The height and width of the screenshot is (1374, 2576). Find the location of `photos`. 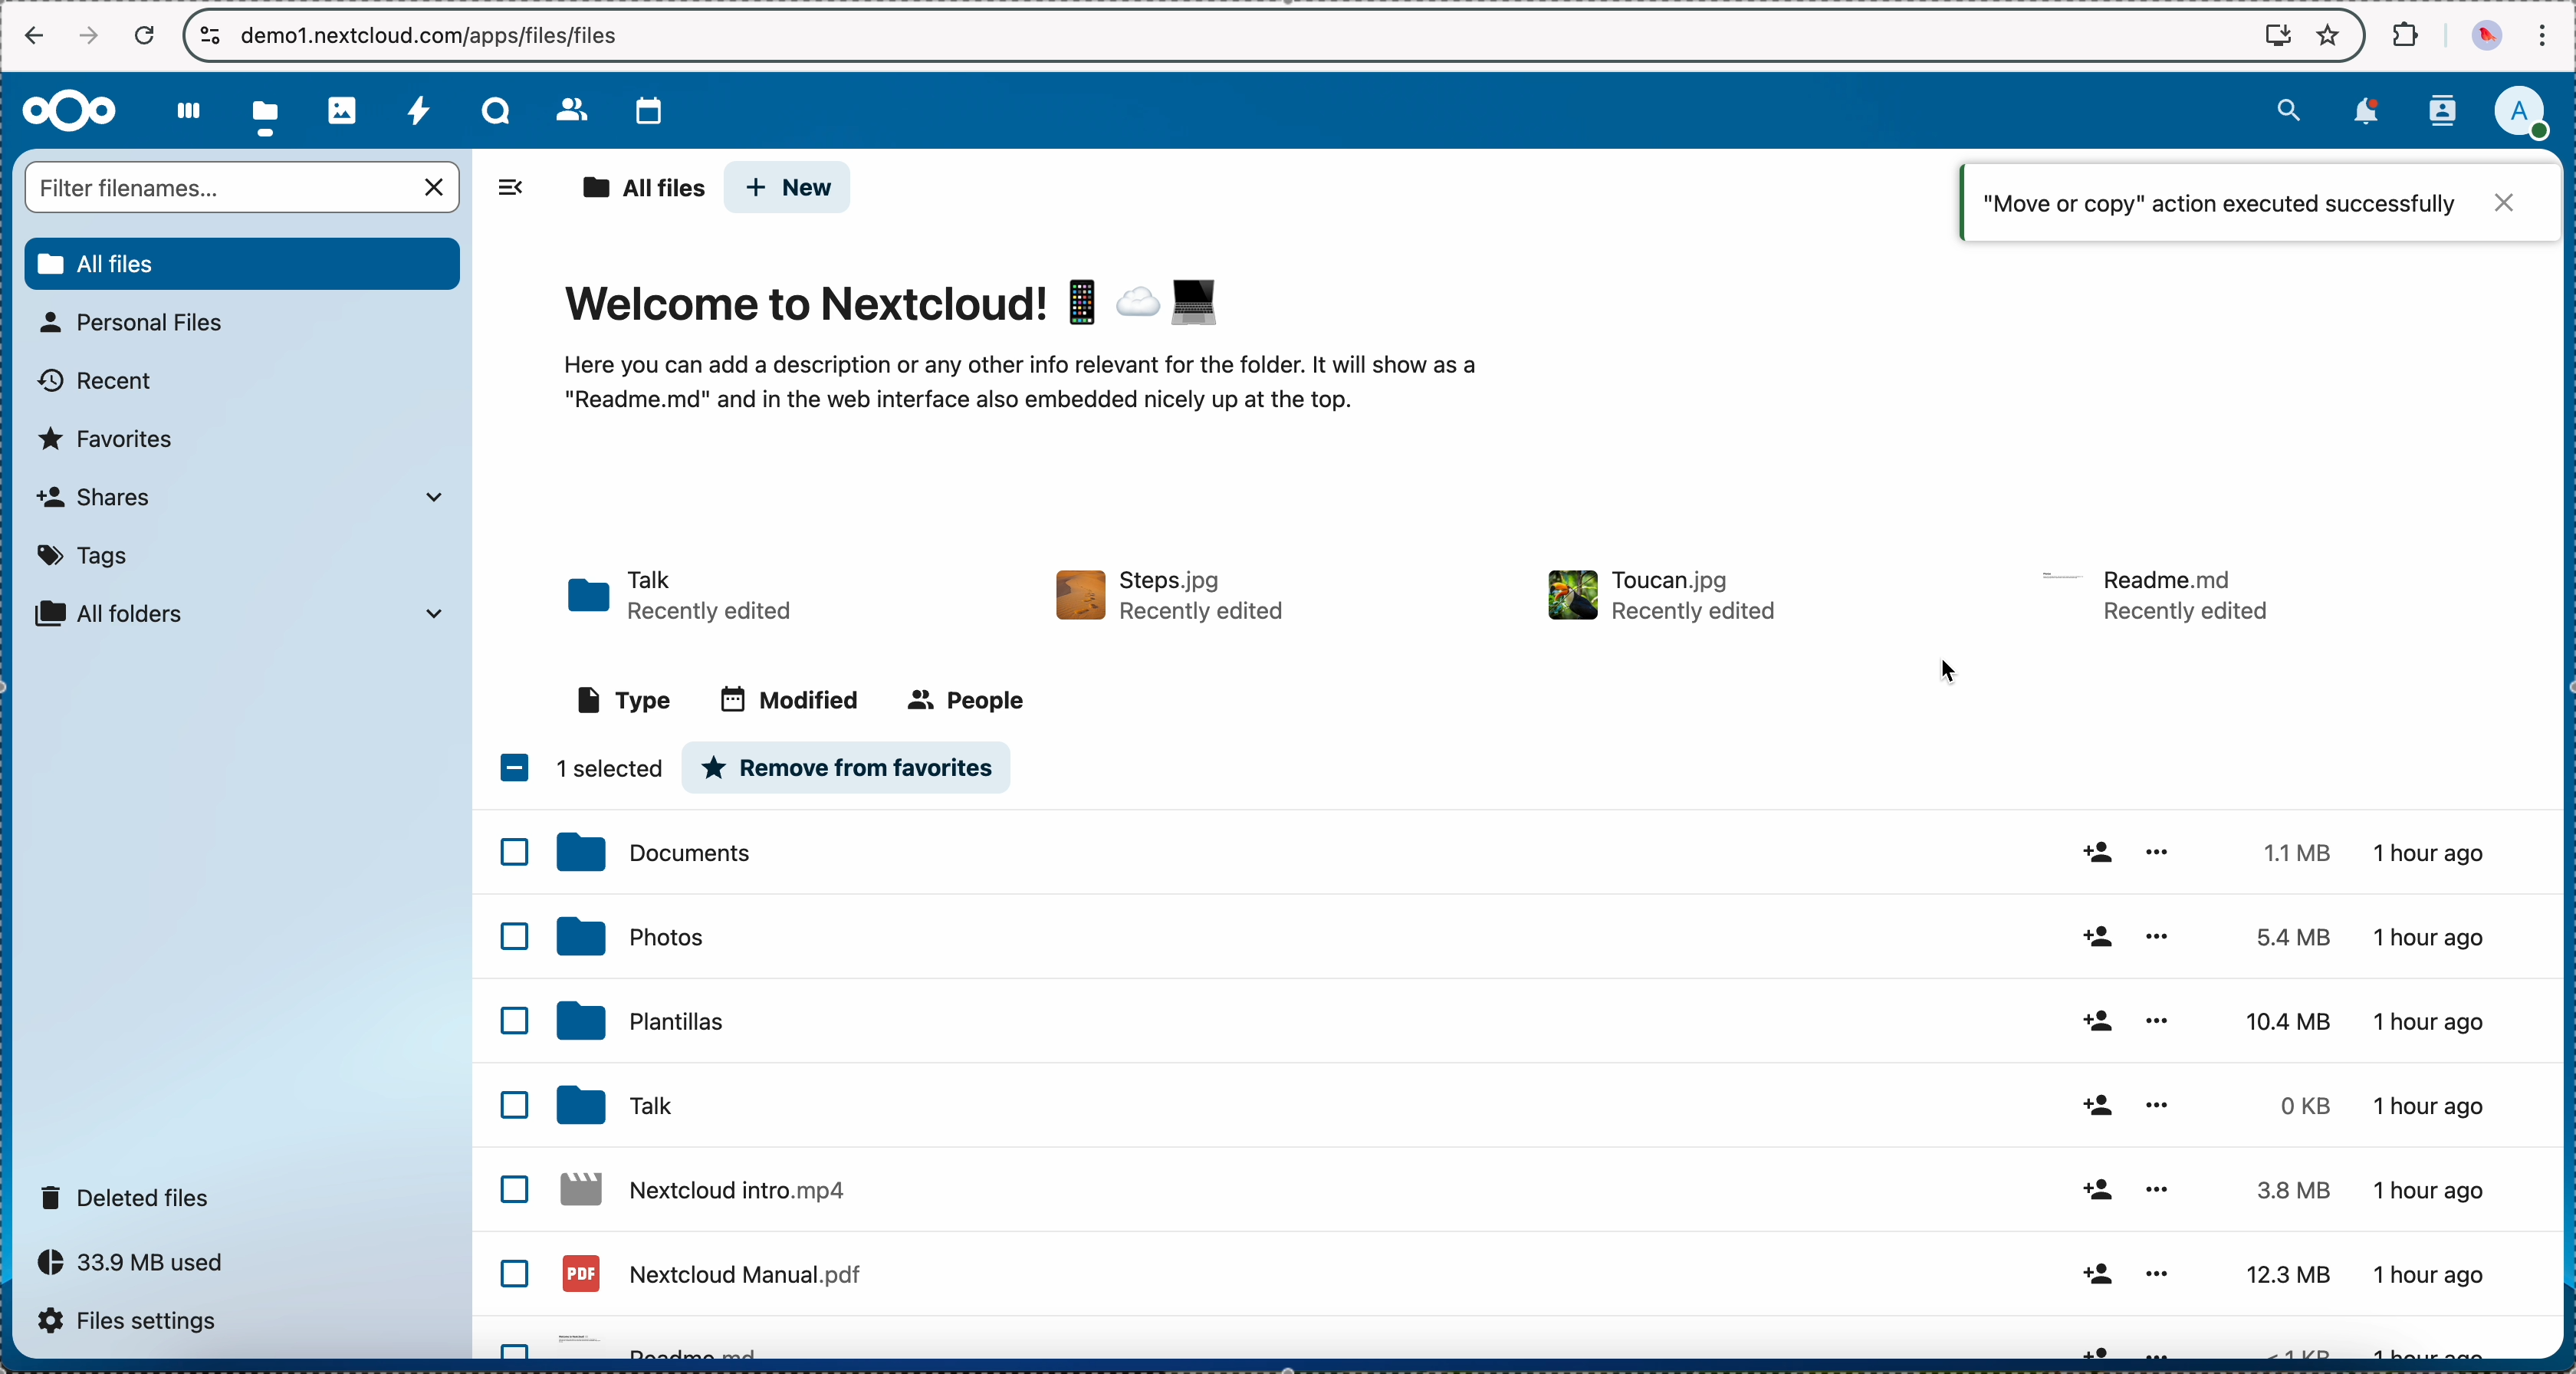

photos is located at coordinates (1528, 937).